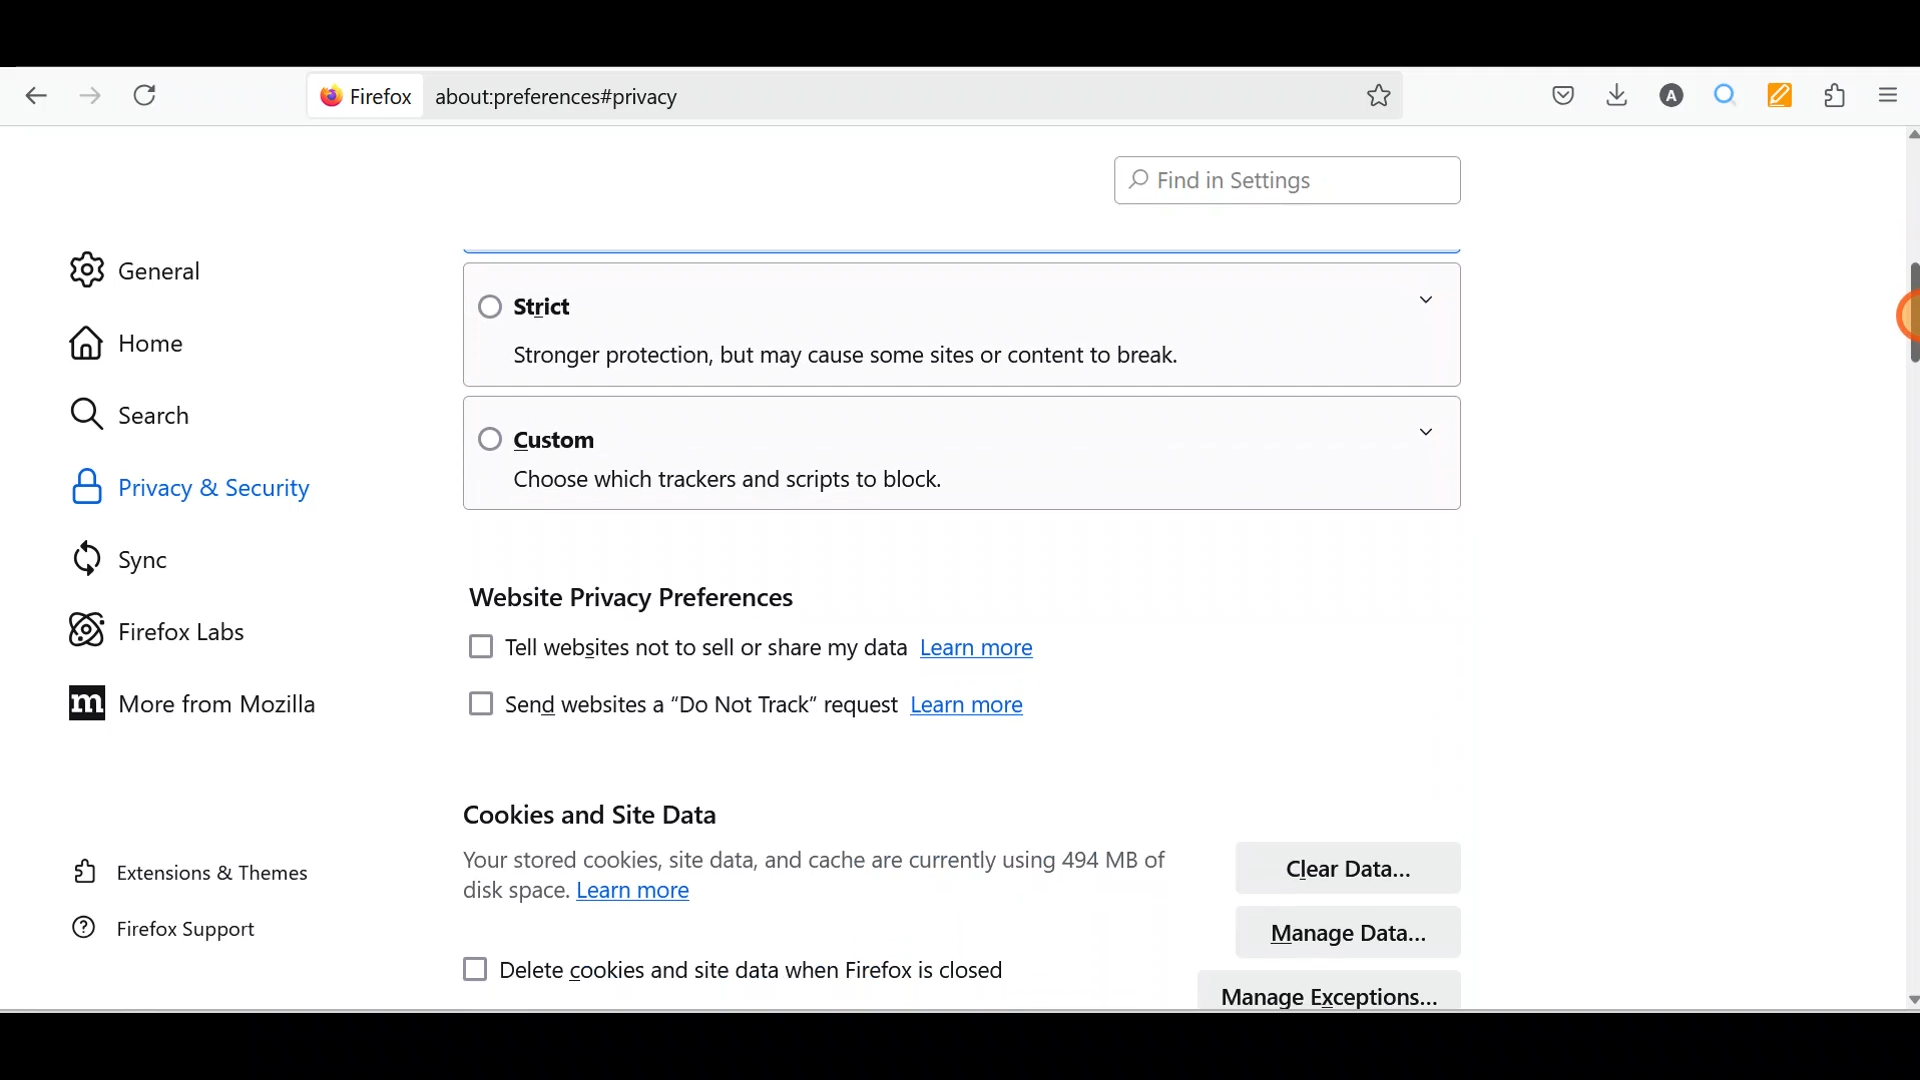  What do you see at coordinates (362, 96) in the screenshot?
I see ` Firefox logo` at bounding box center [362, 96].